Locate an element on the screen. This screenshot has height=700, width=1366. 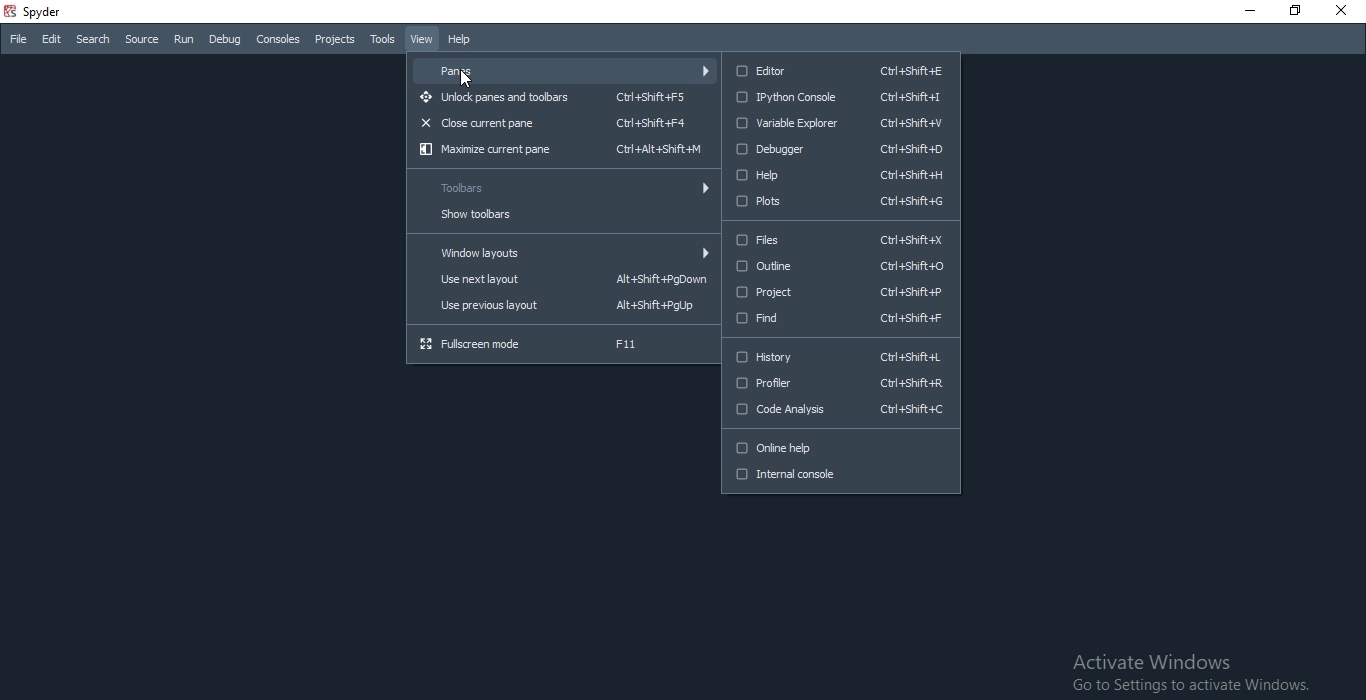
Variable Explorer is located at coordinates (840, 122).